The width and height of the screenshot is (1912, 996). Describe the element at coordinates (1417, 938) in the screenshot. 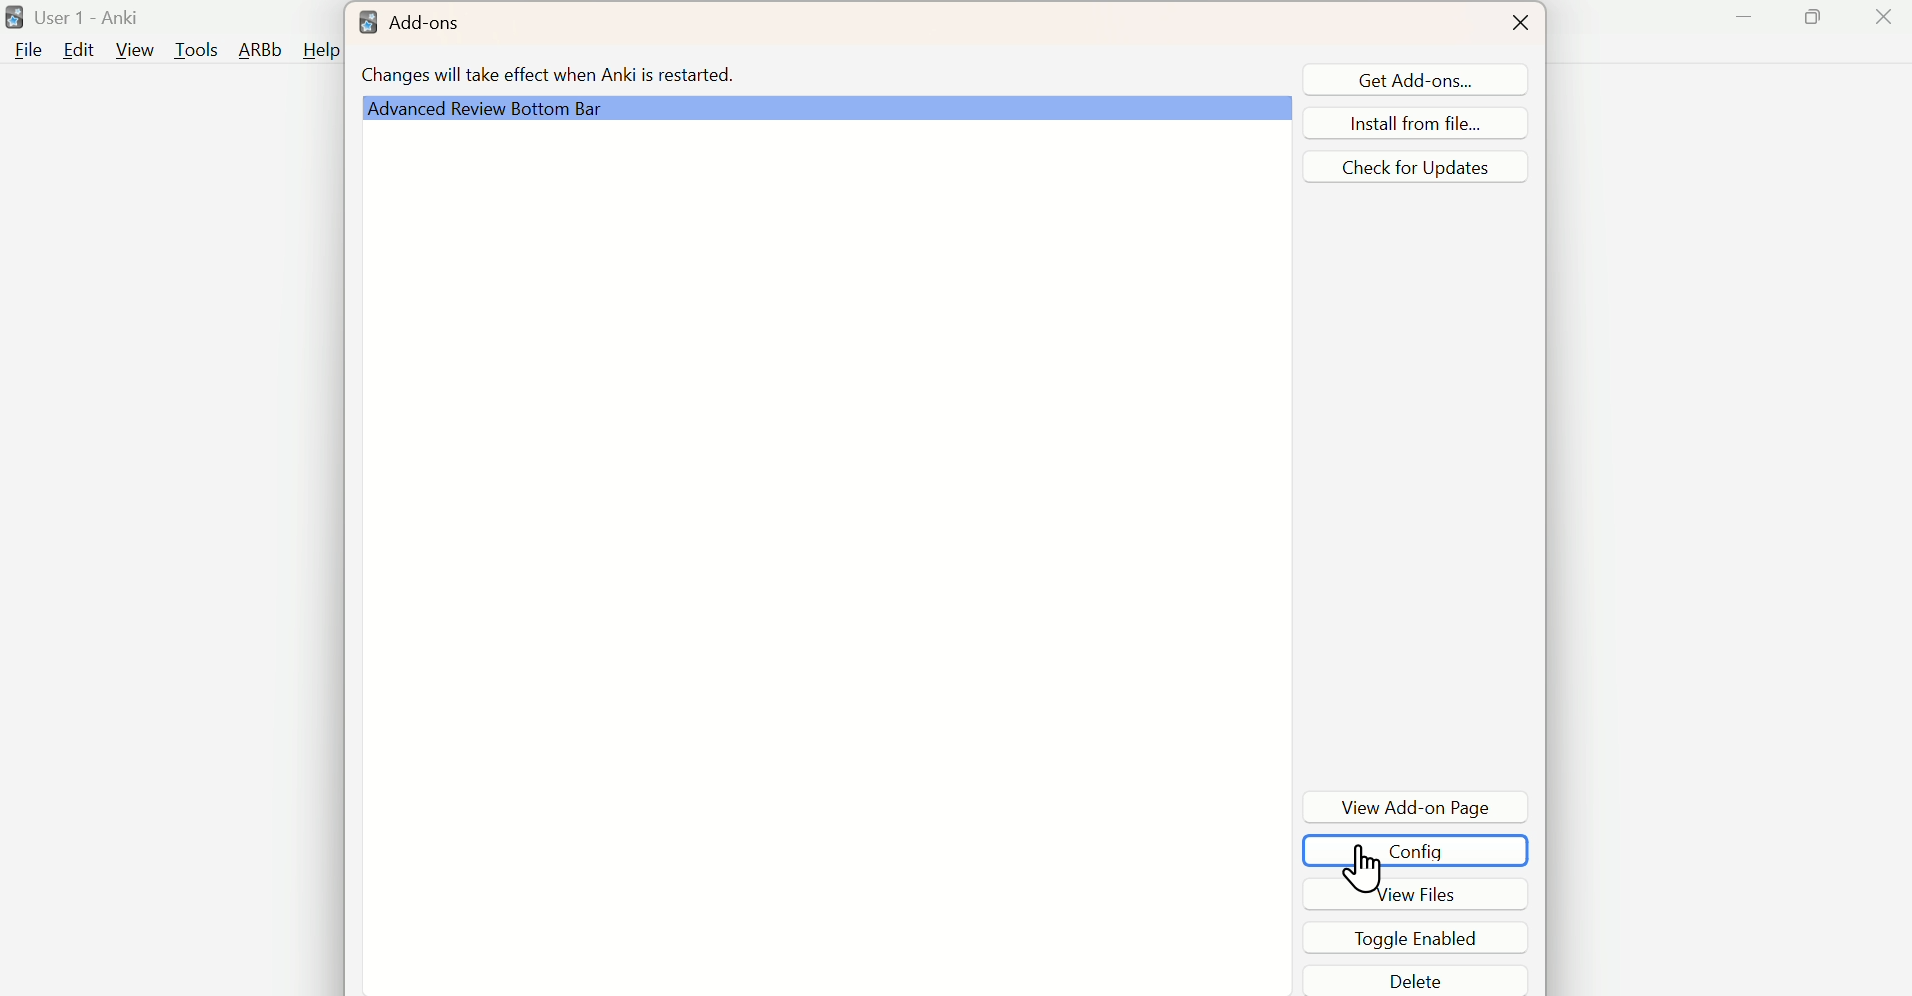

I see `Toggle Enabled` at that location.